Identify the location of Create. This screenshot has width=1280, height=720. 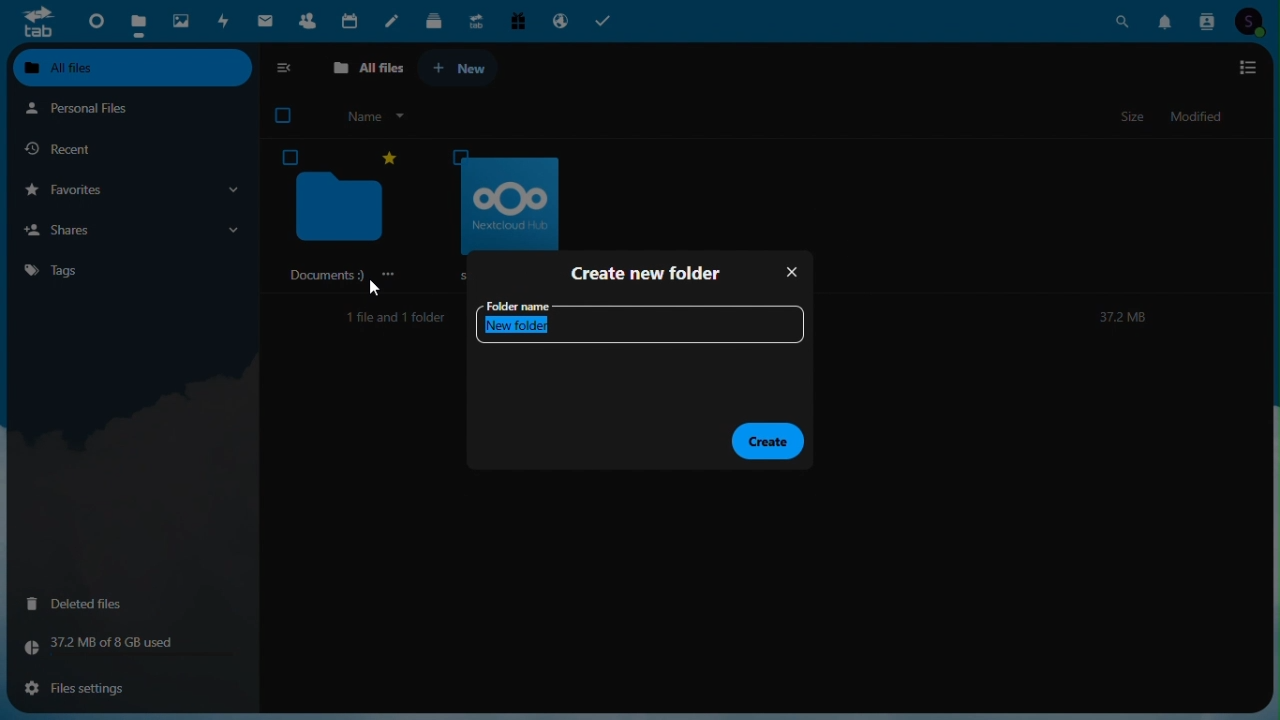
(768, 441).